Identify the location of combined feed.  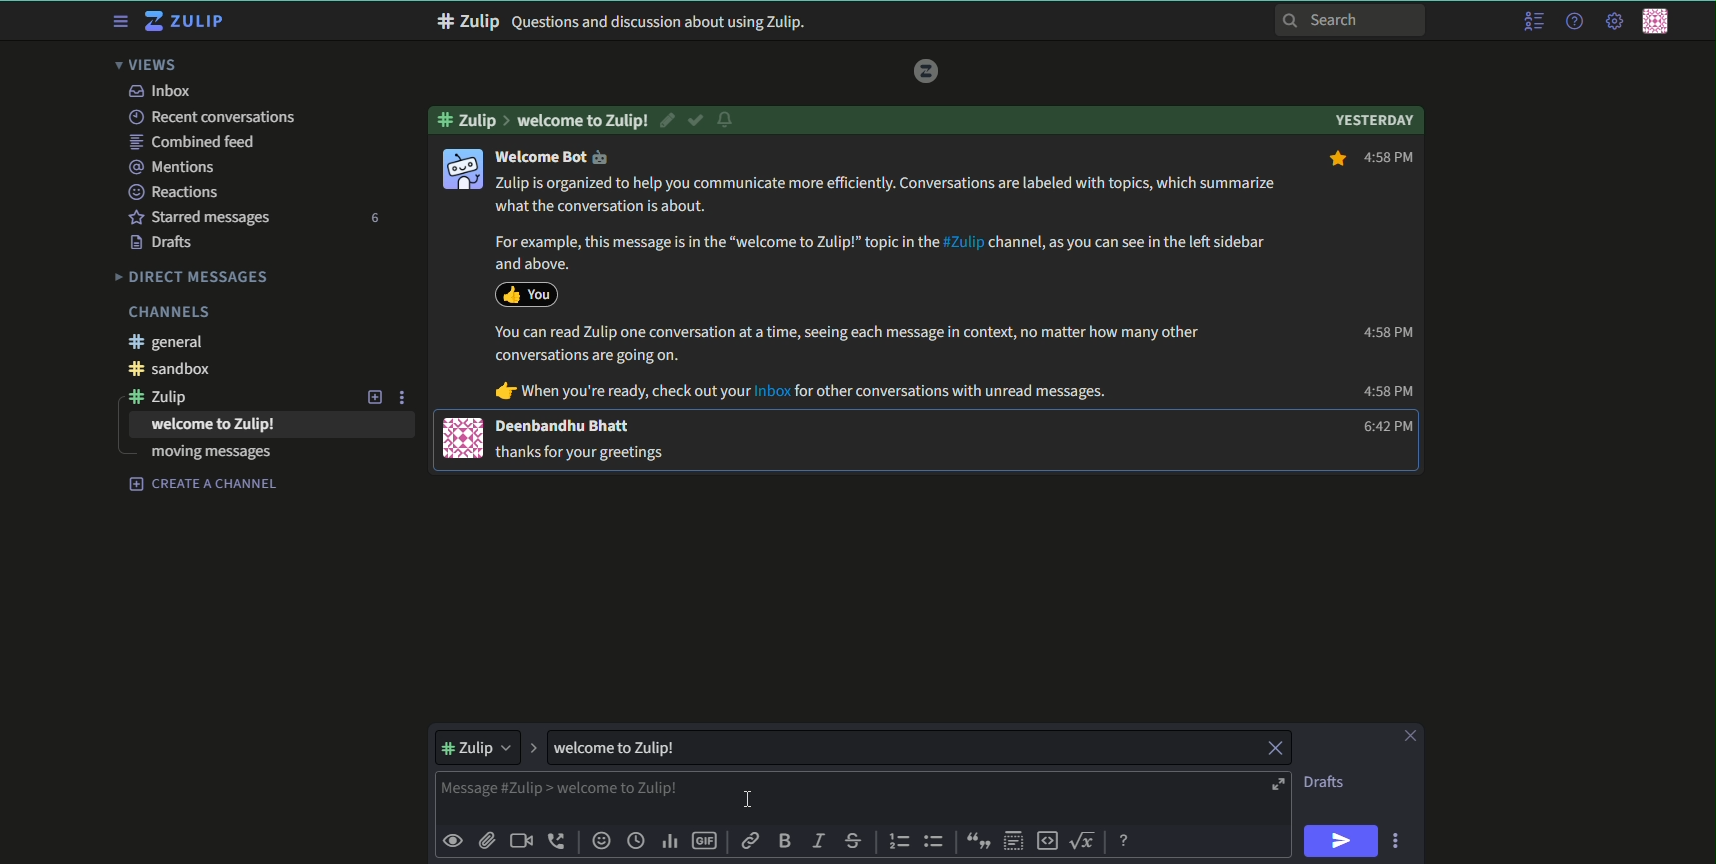
(195, 142).